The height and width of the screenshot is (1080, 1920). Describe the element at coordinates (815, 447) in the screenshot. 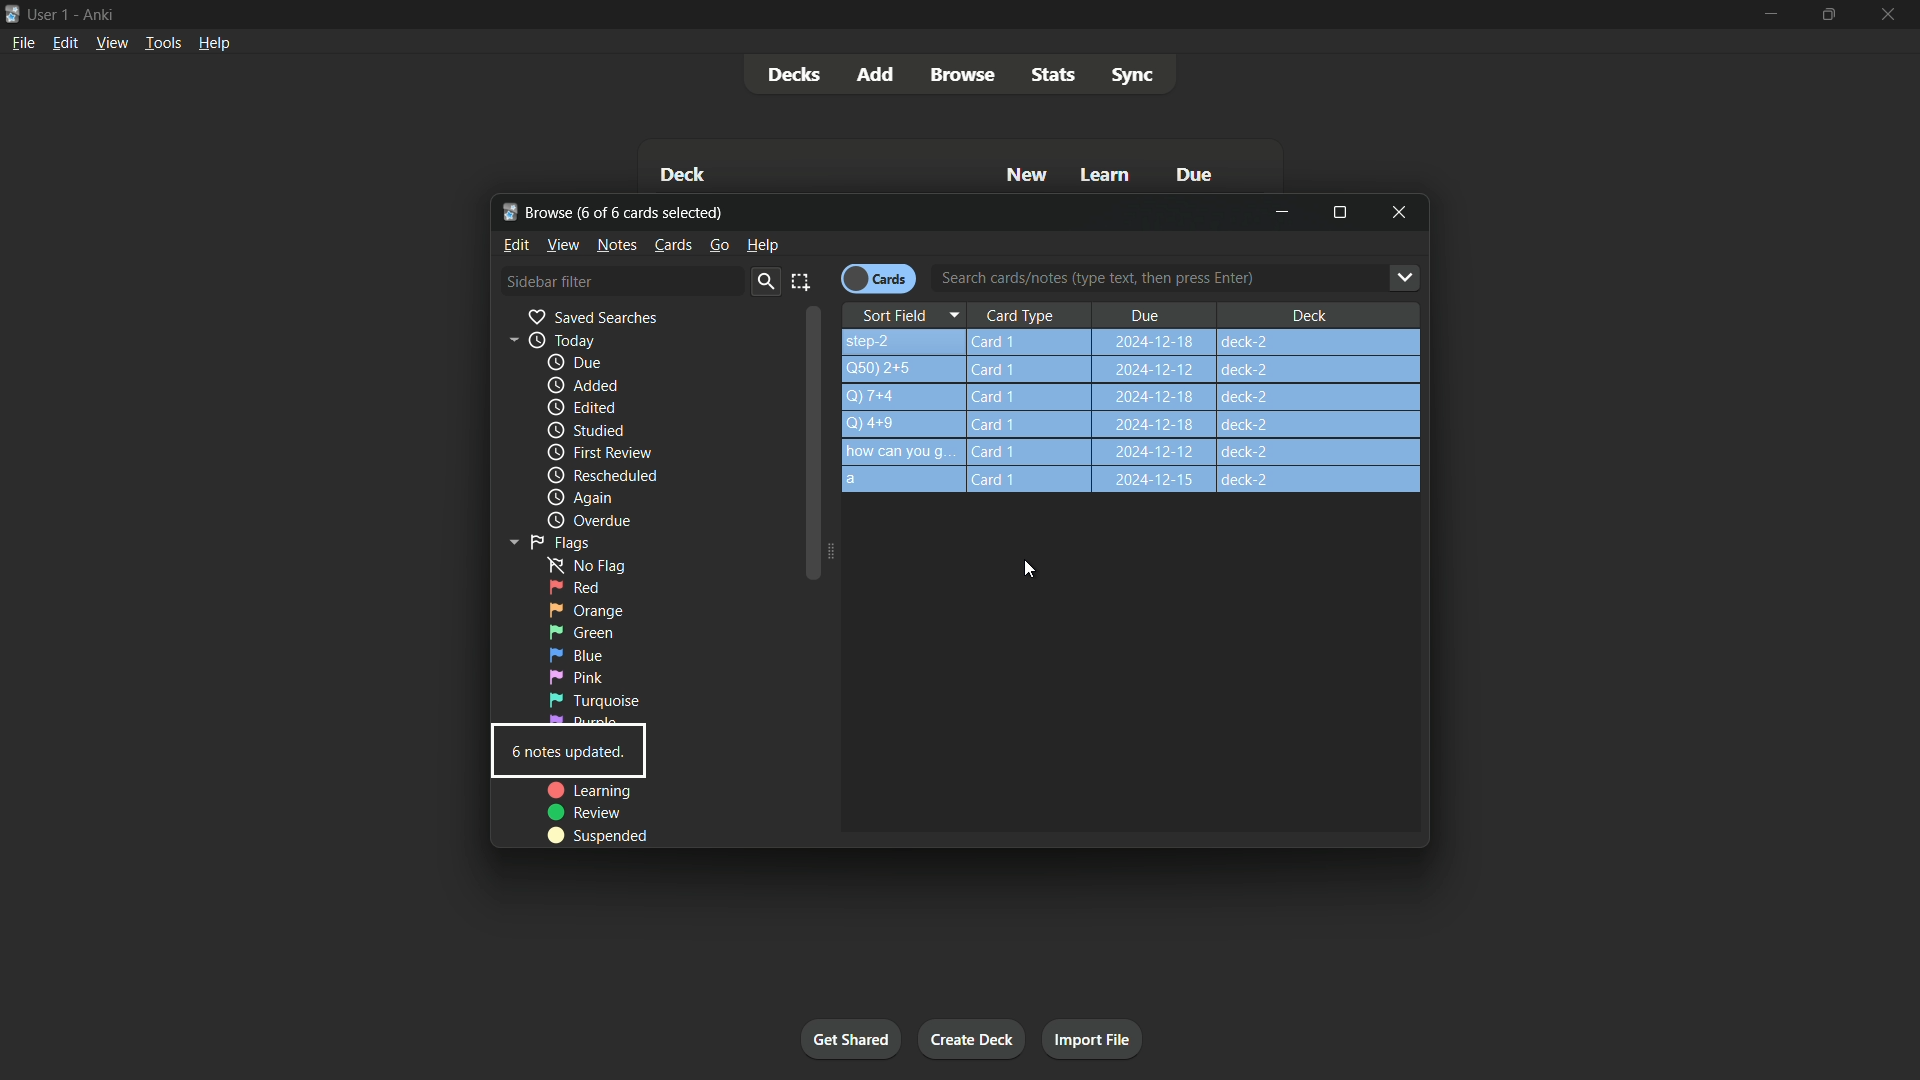

I see `Scroll bar` at that location.